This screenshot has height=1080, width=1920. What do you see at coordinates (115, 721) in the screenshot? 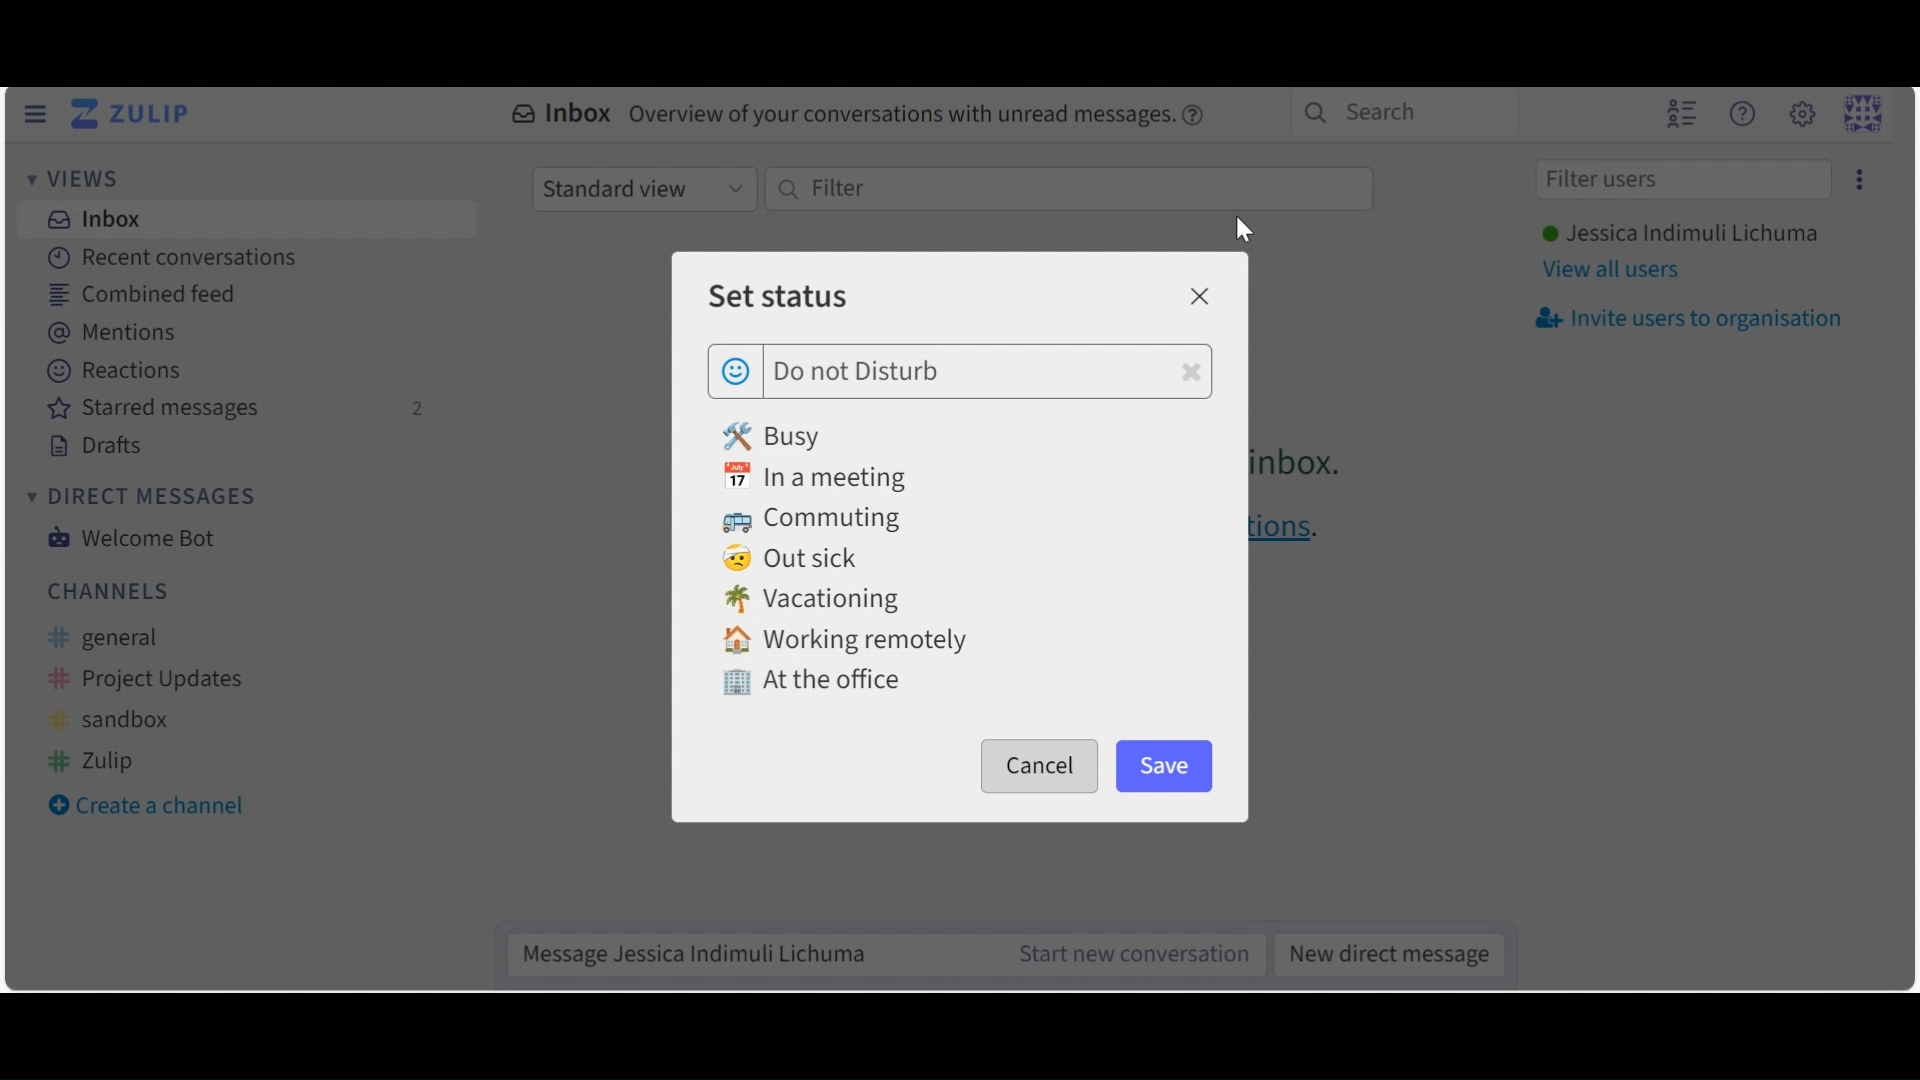
I see `sandbox` at bounding box center [115, 721].